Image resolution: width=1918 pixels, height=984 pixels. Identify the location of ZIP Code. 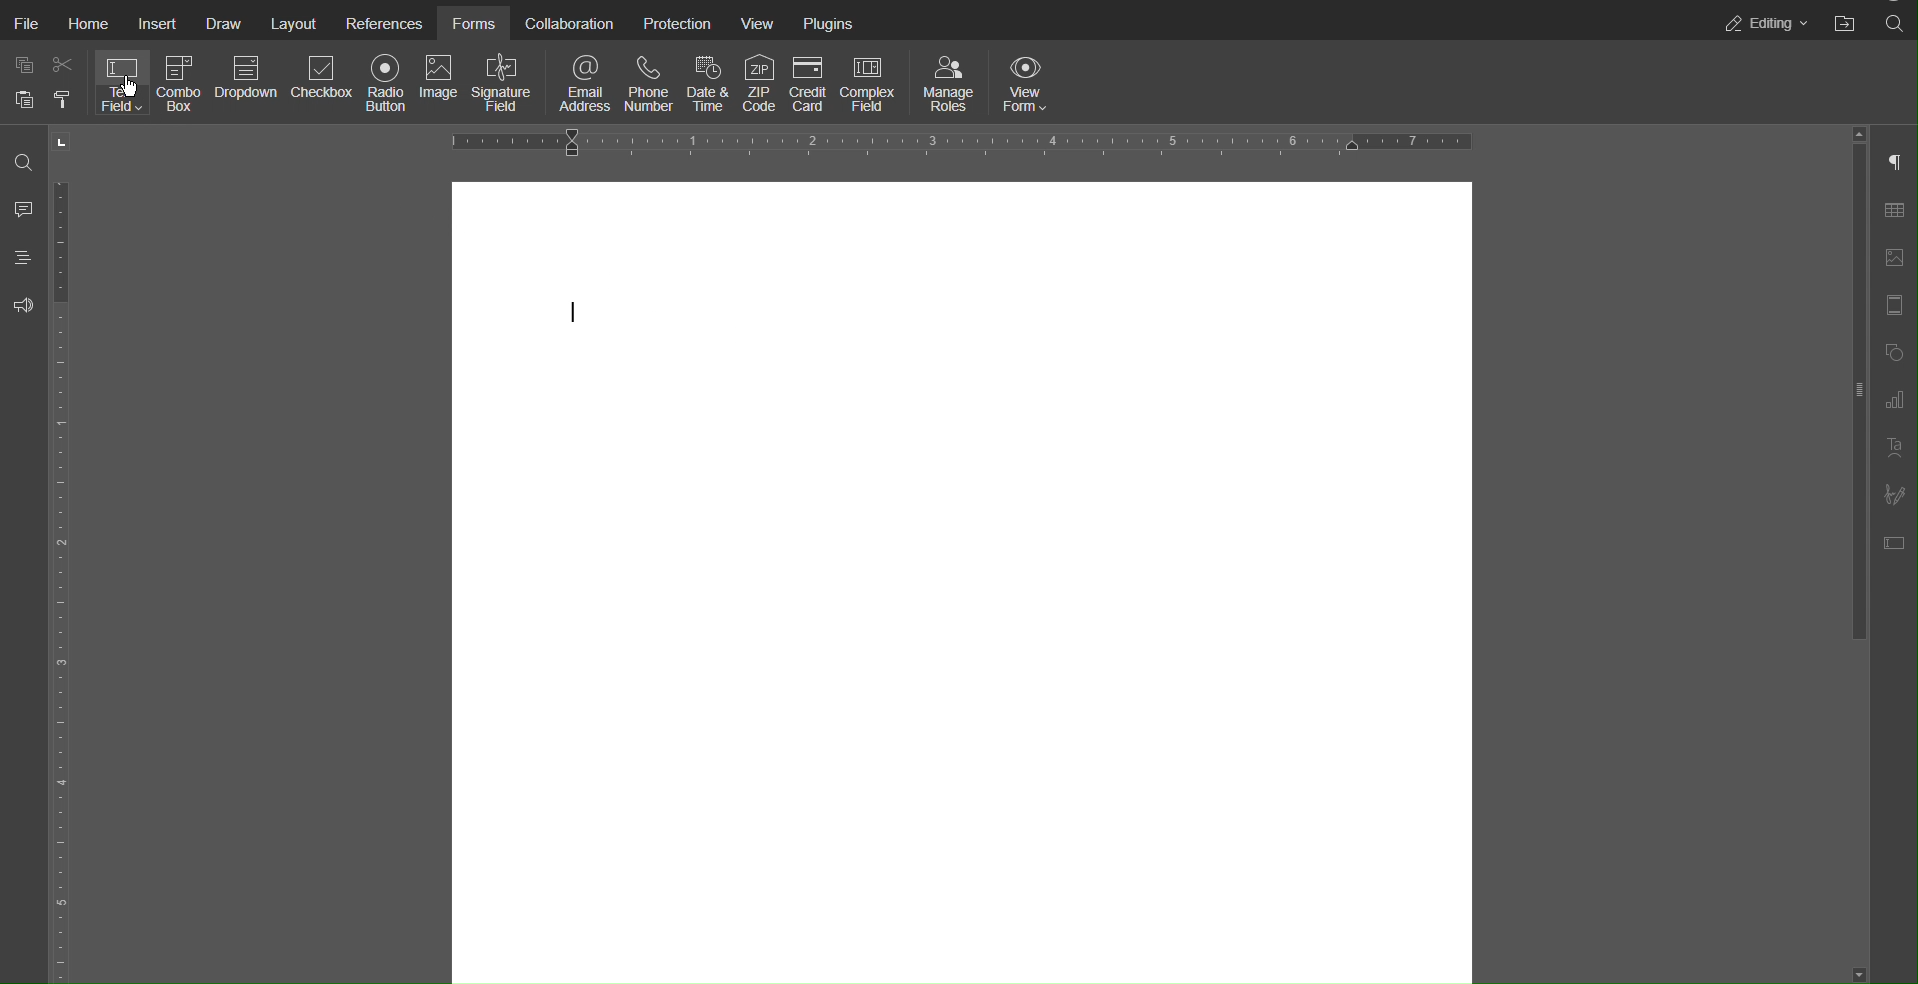
(759, 83).